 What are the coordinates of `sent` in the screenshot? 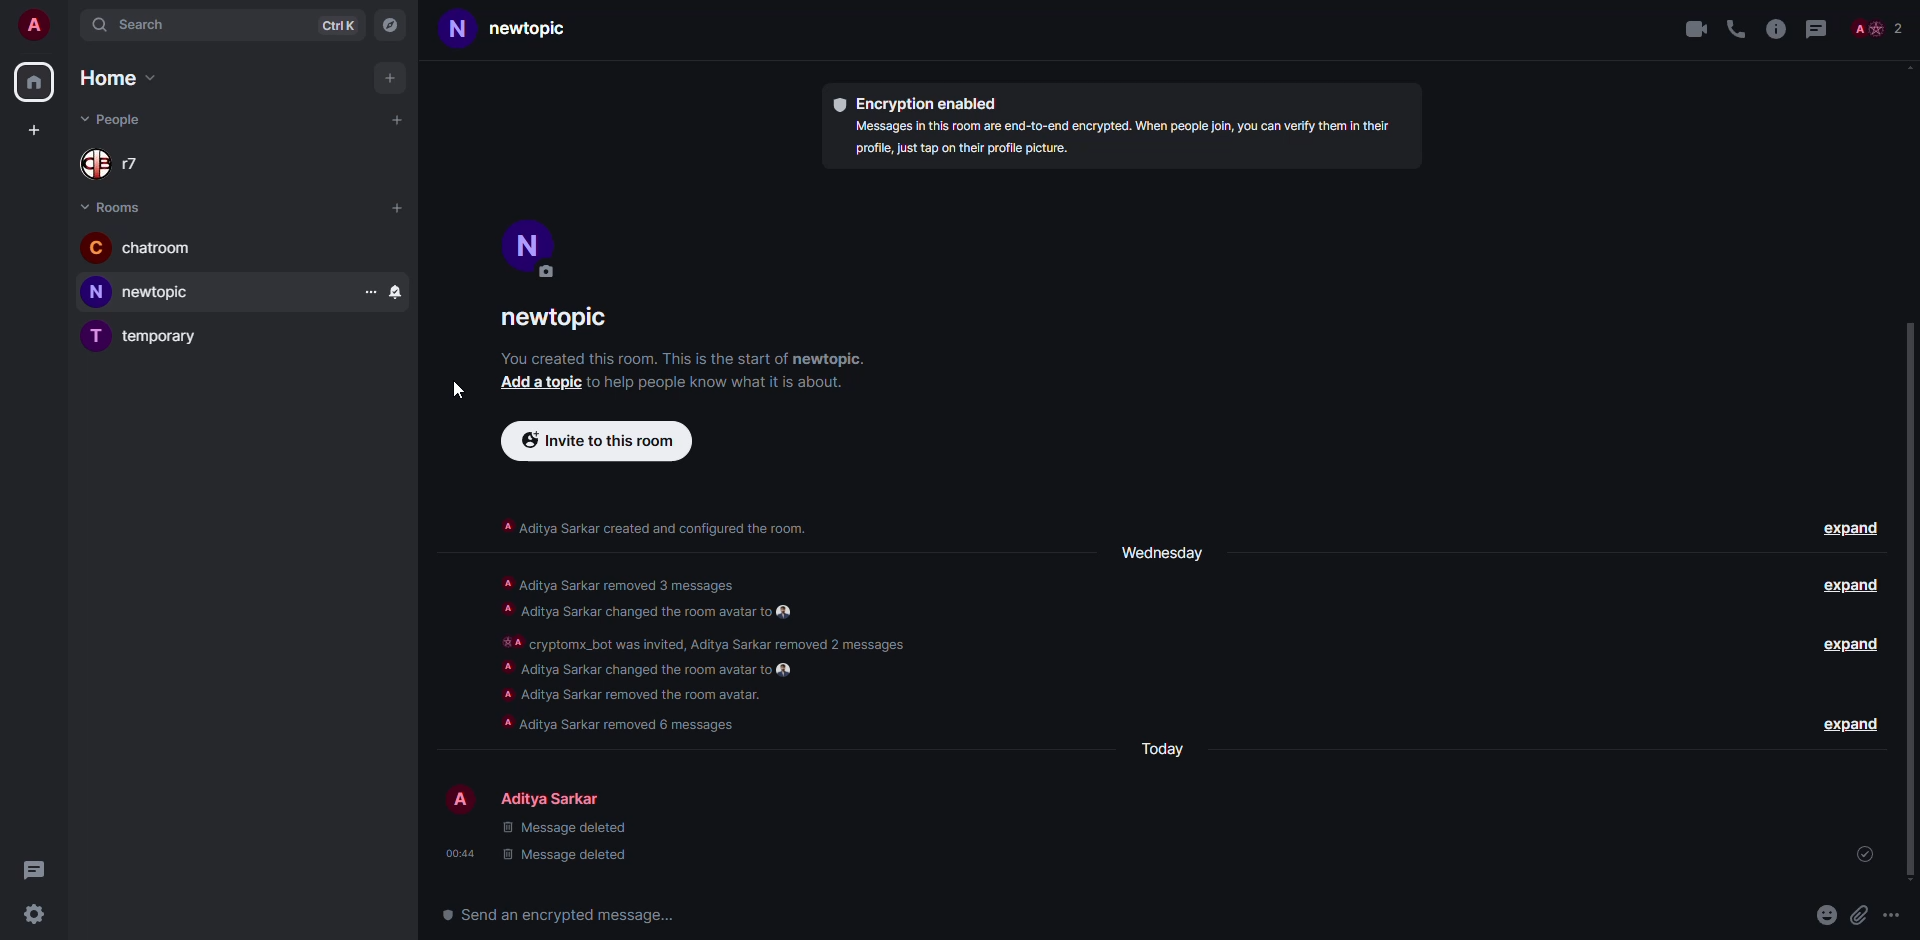 It's located at (1867, 851).